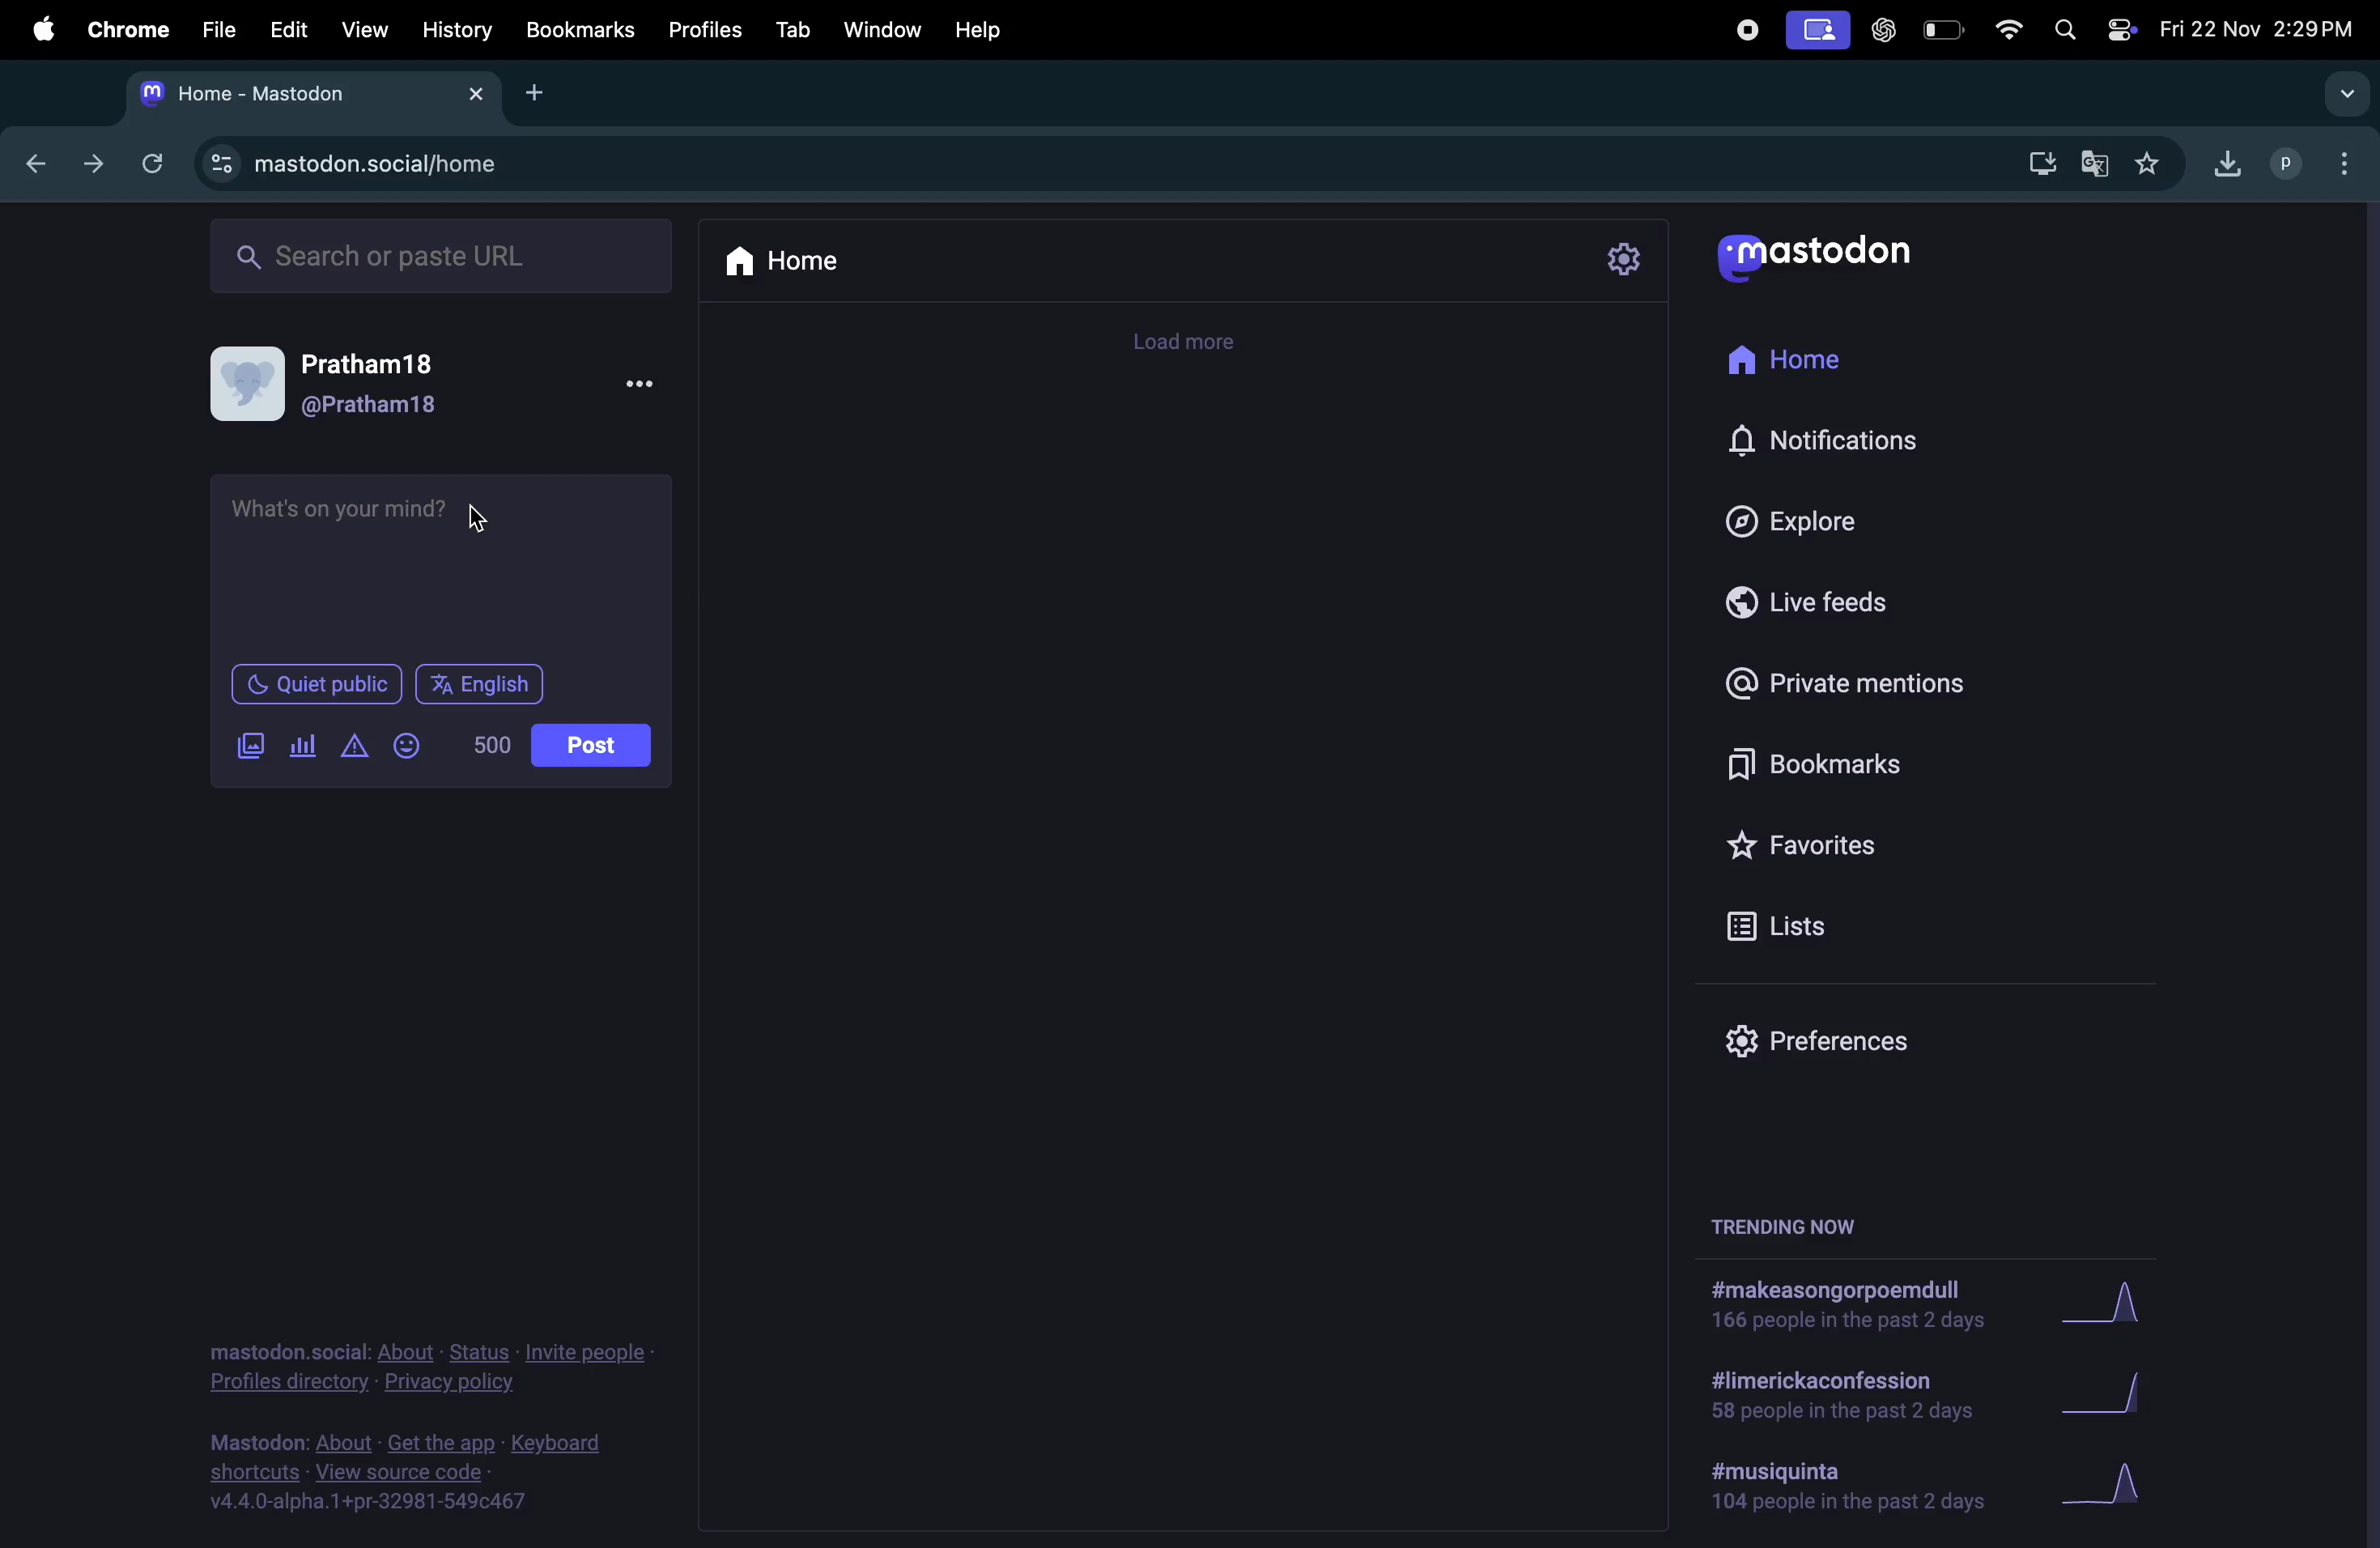  Describe the element at coordinates (1830, 1042) in the screenshot. I see `preferences` at that location.